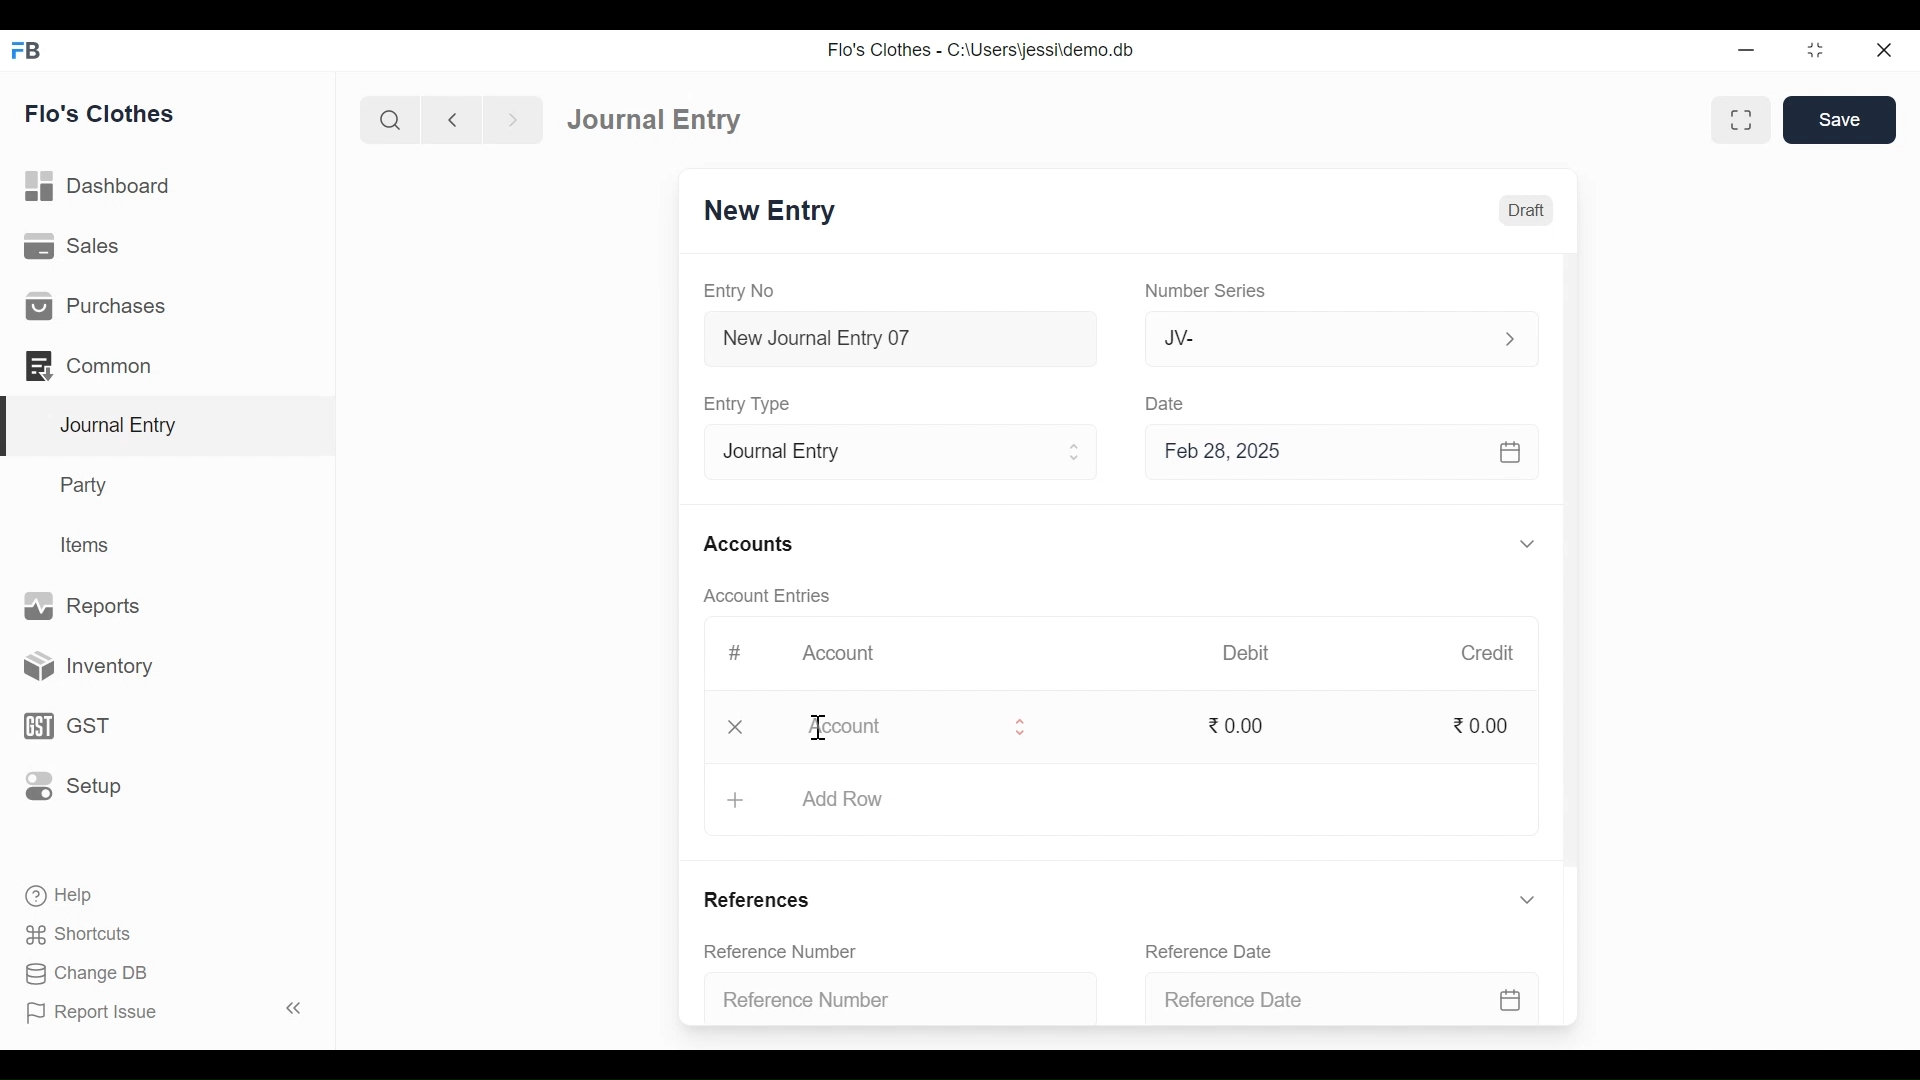 The height and width of the screenshot is (1080, 1920). Describe the element at coordinates (766, 595) in the screenshot. I see `Account Entries` at that location.